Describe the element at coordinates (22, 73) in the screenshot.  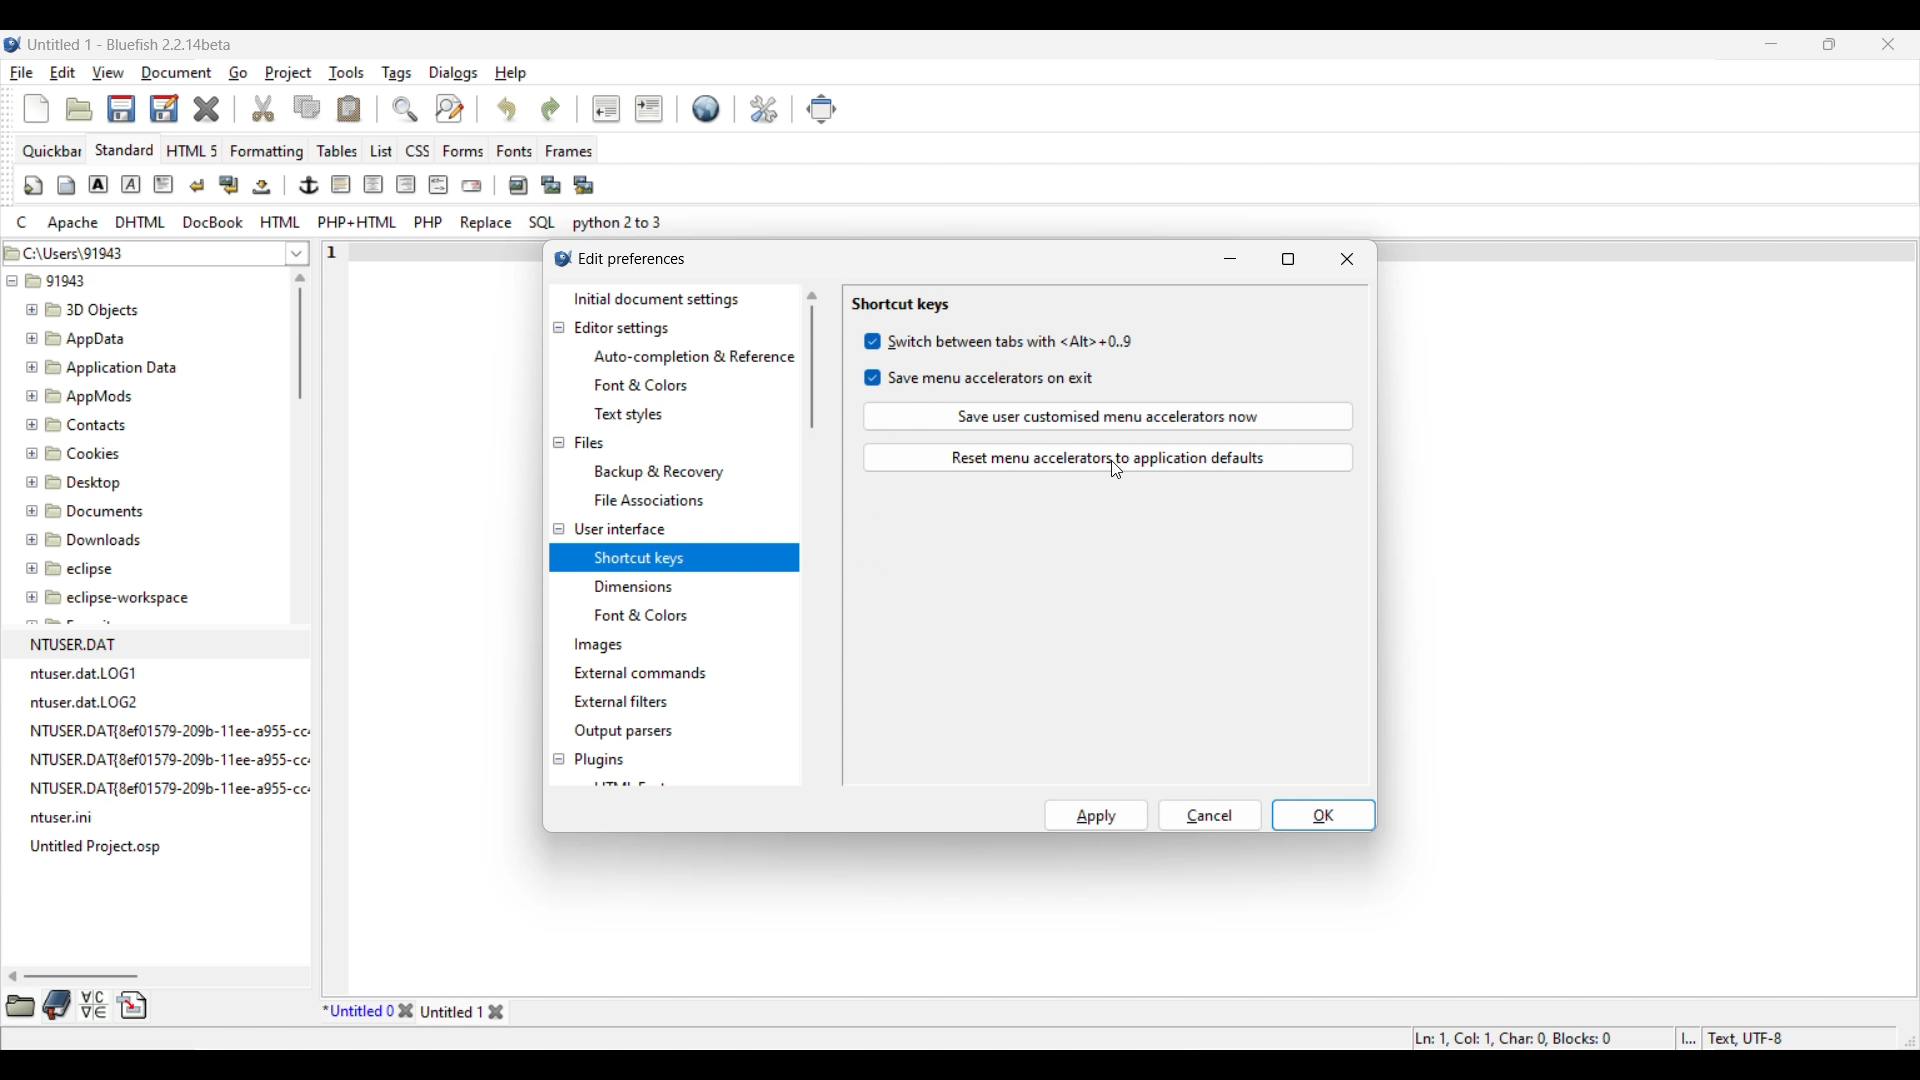
I see `File menu` at that location.